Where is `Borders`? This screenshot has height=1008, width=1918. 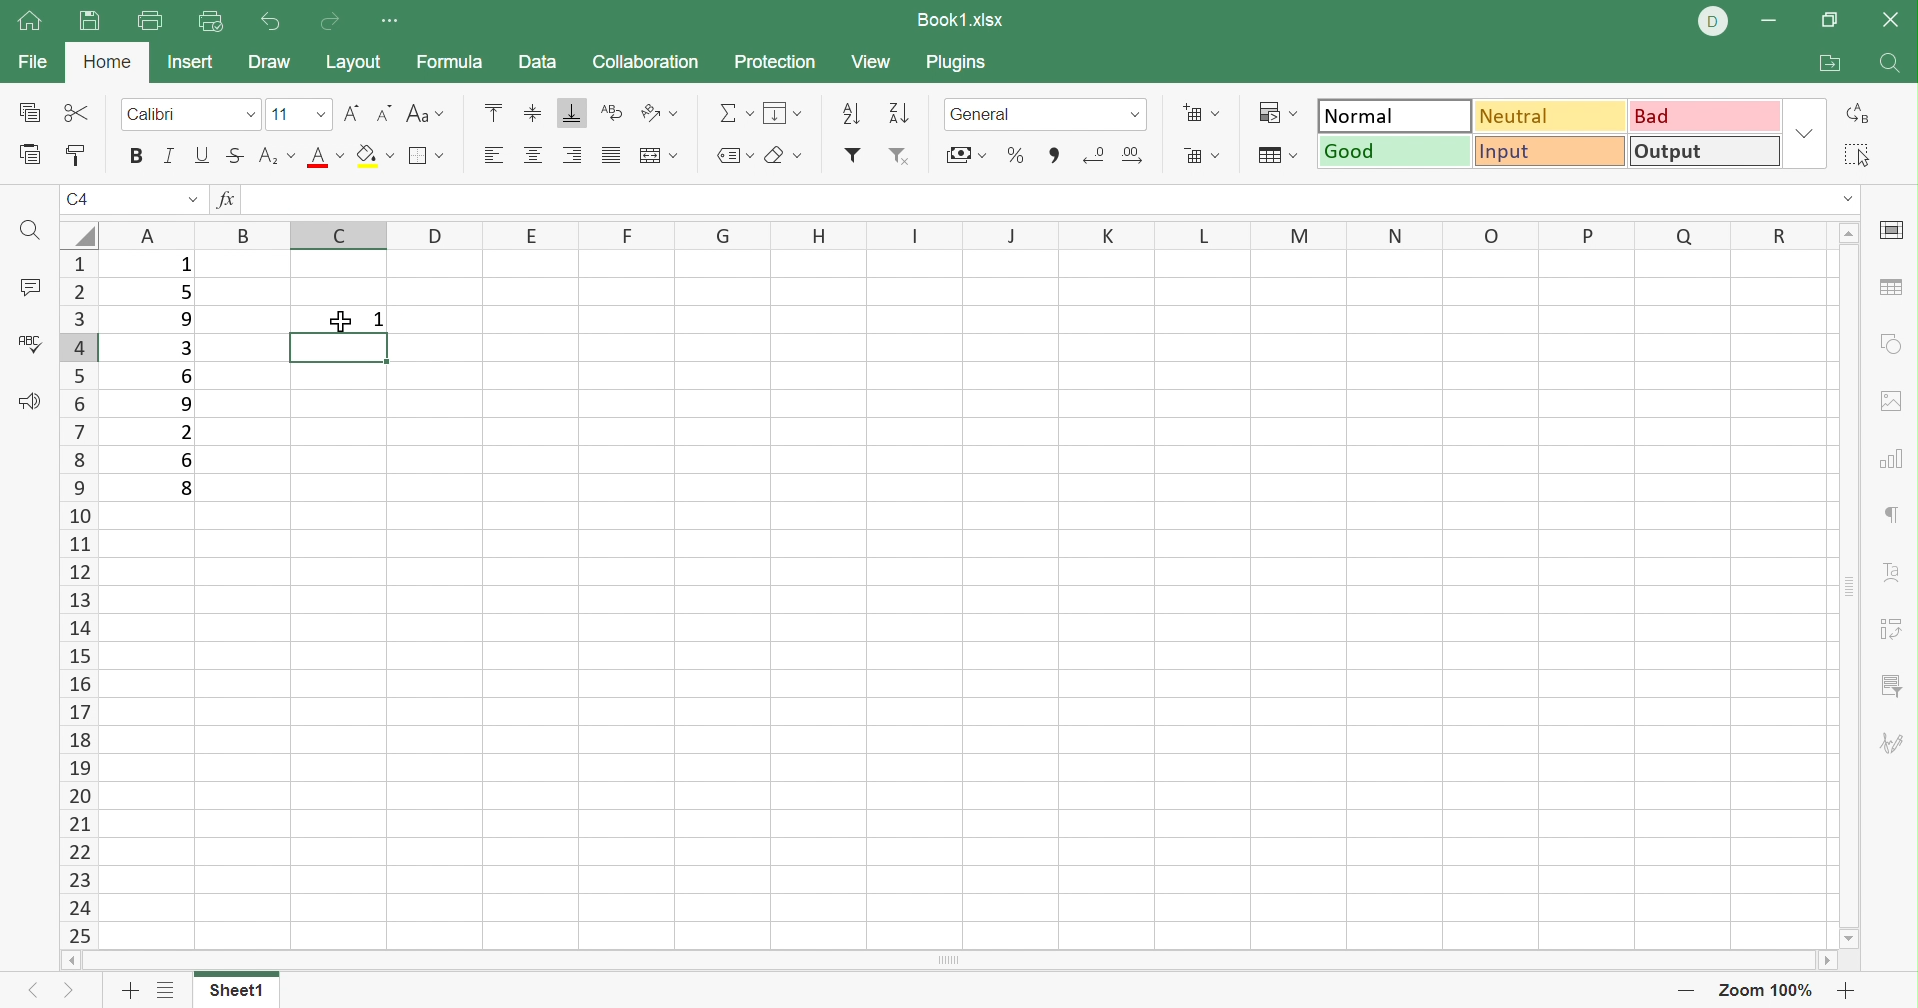 Borders is located at coordinates (426, 156).